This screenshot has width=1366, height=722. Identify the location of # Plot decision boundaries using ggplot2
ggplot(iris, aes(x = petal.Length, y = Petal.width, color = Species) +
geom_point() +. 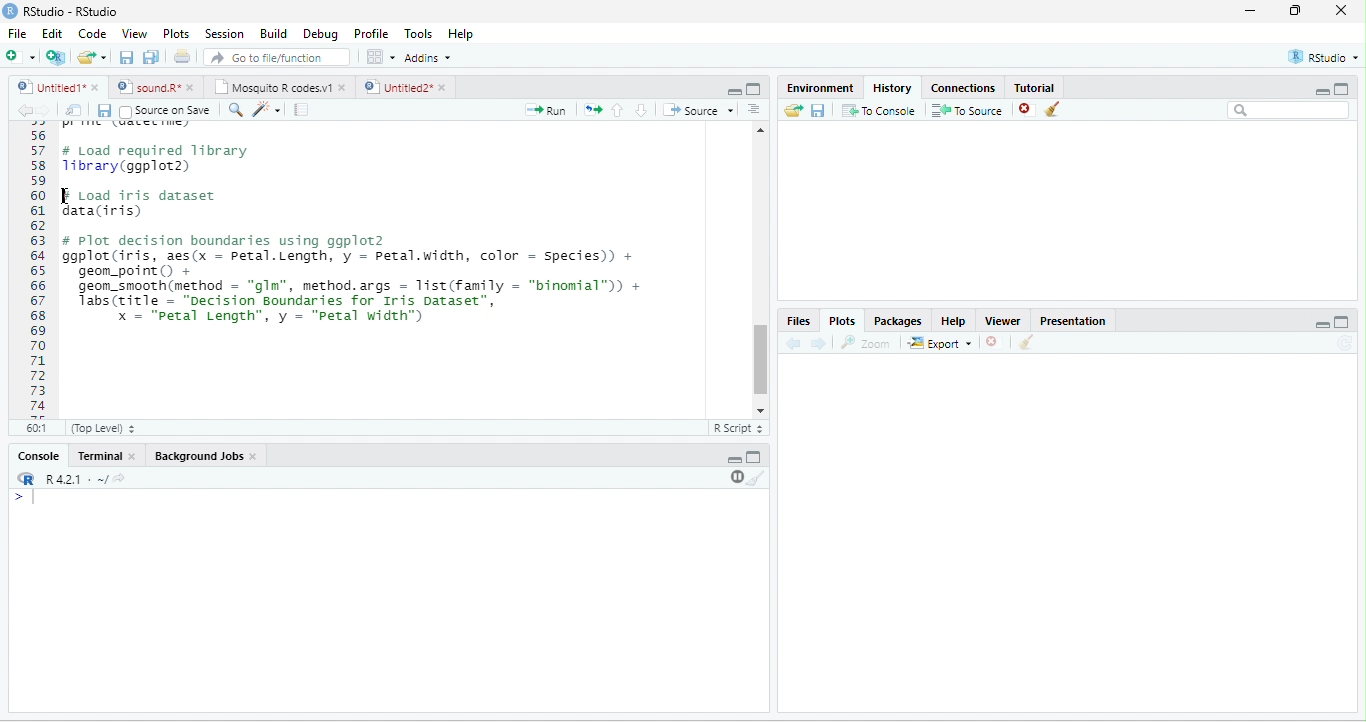
(349, 255).